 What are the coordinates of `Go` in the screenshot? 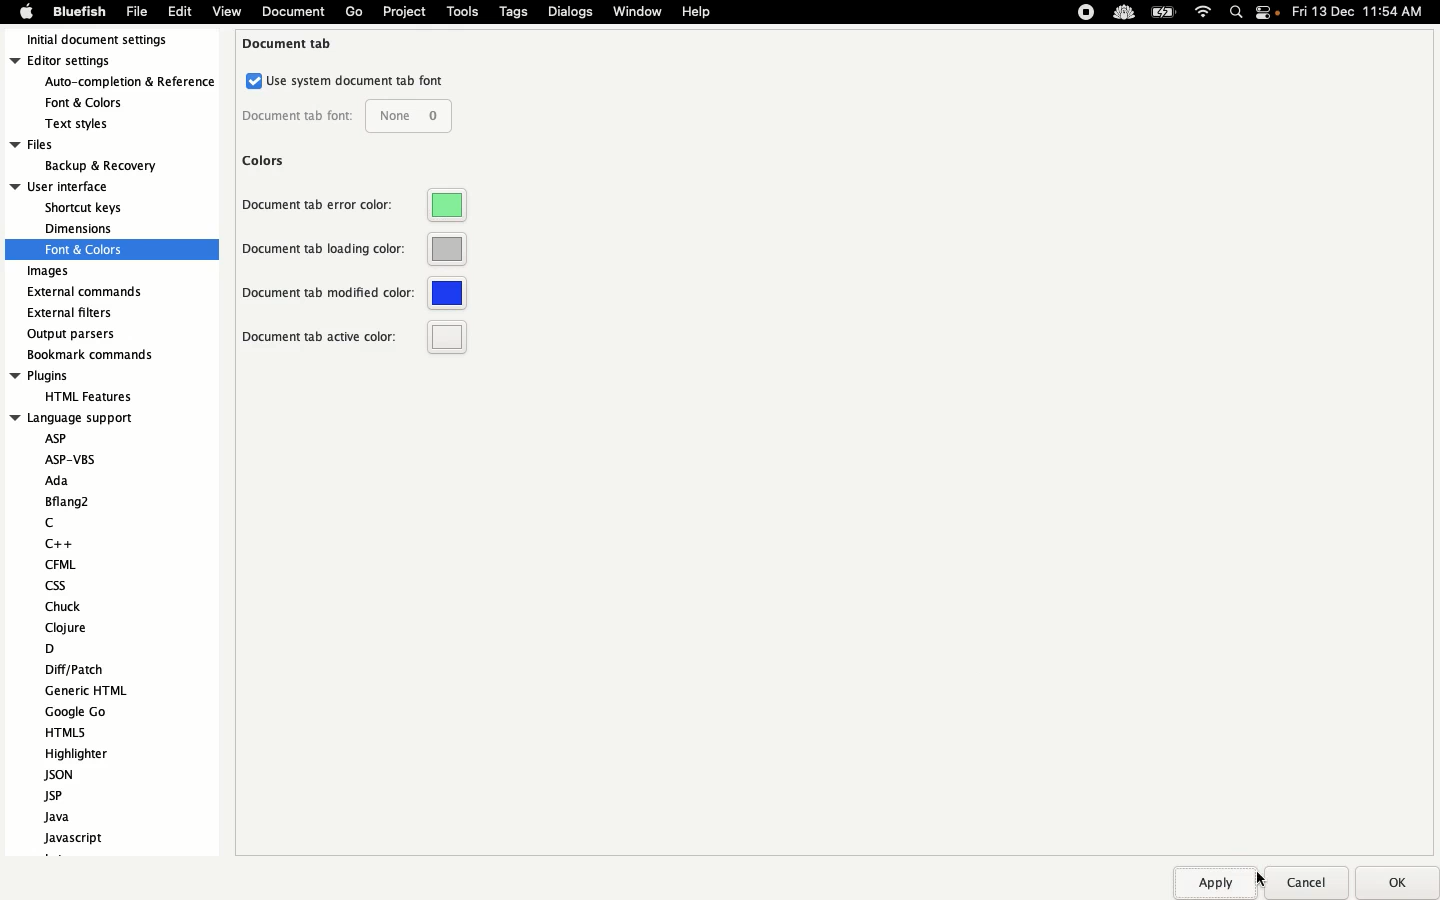 It's located at (354, 12).